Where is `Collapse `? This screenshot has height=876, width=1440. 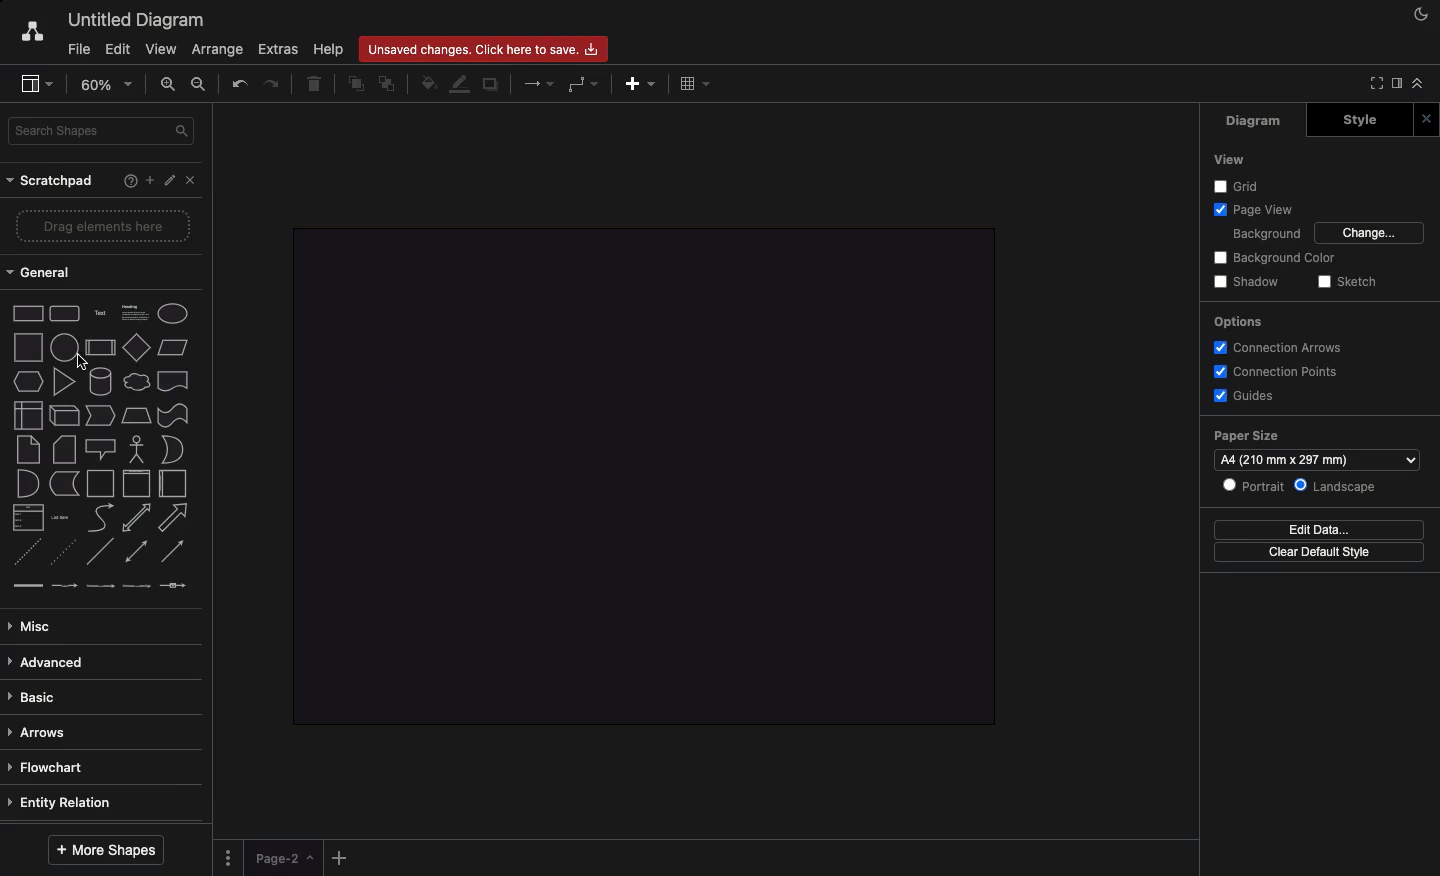 Collapse  is located at coordinates (1415, 83).